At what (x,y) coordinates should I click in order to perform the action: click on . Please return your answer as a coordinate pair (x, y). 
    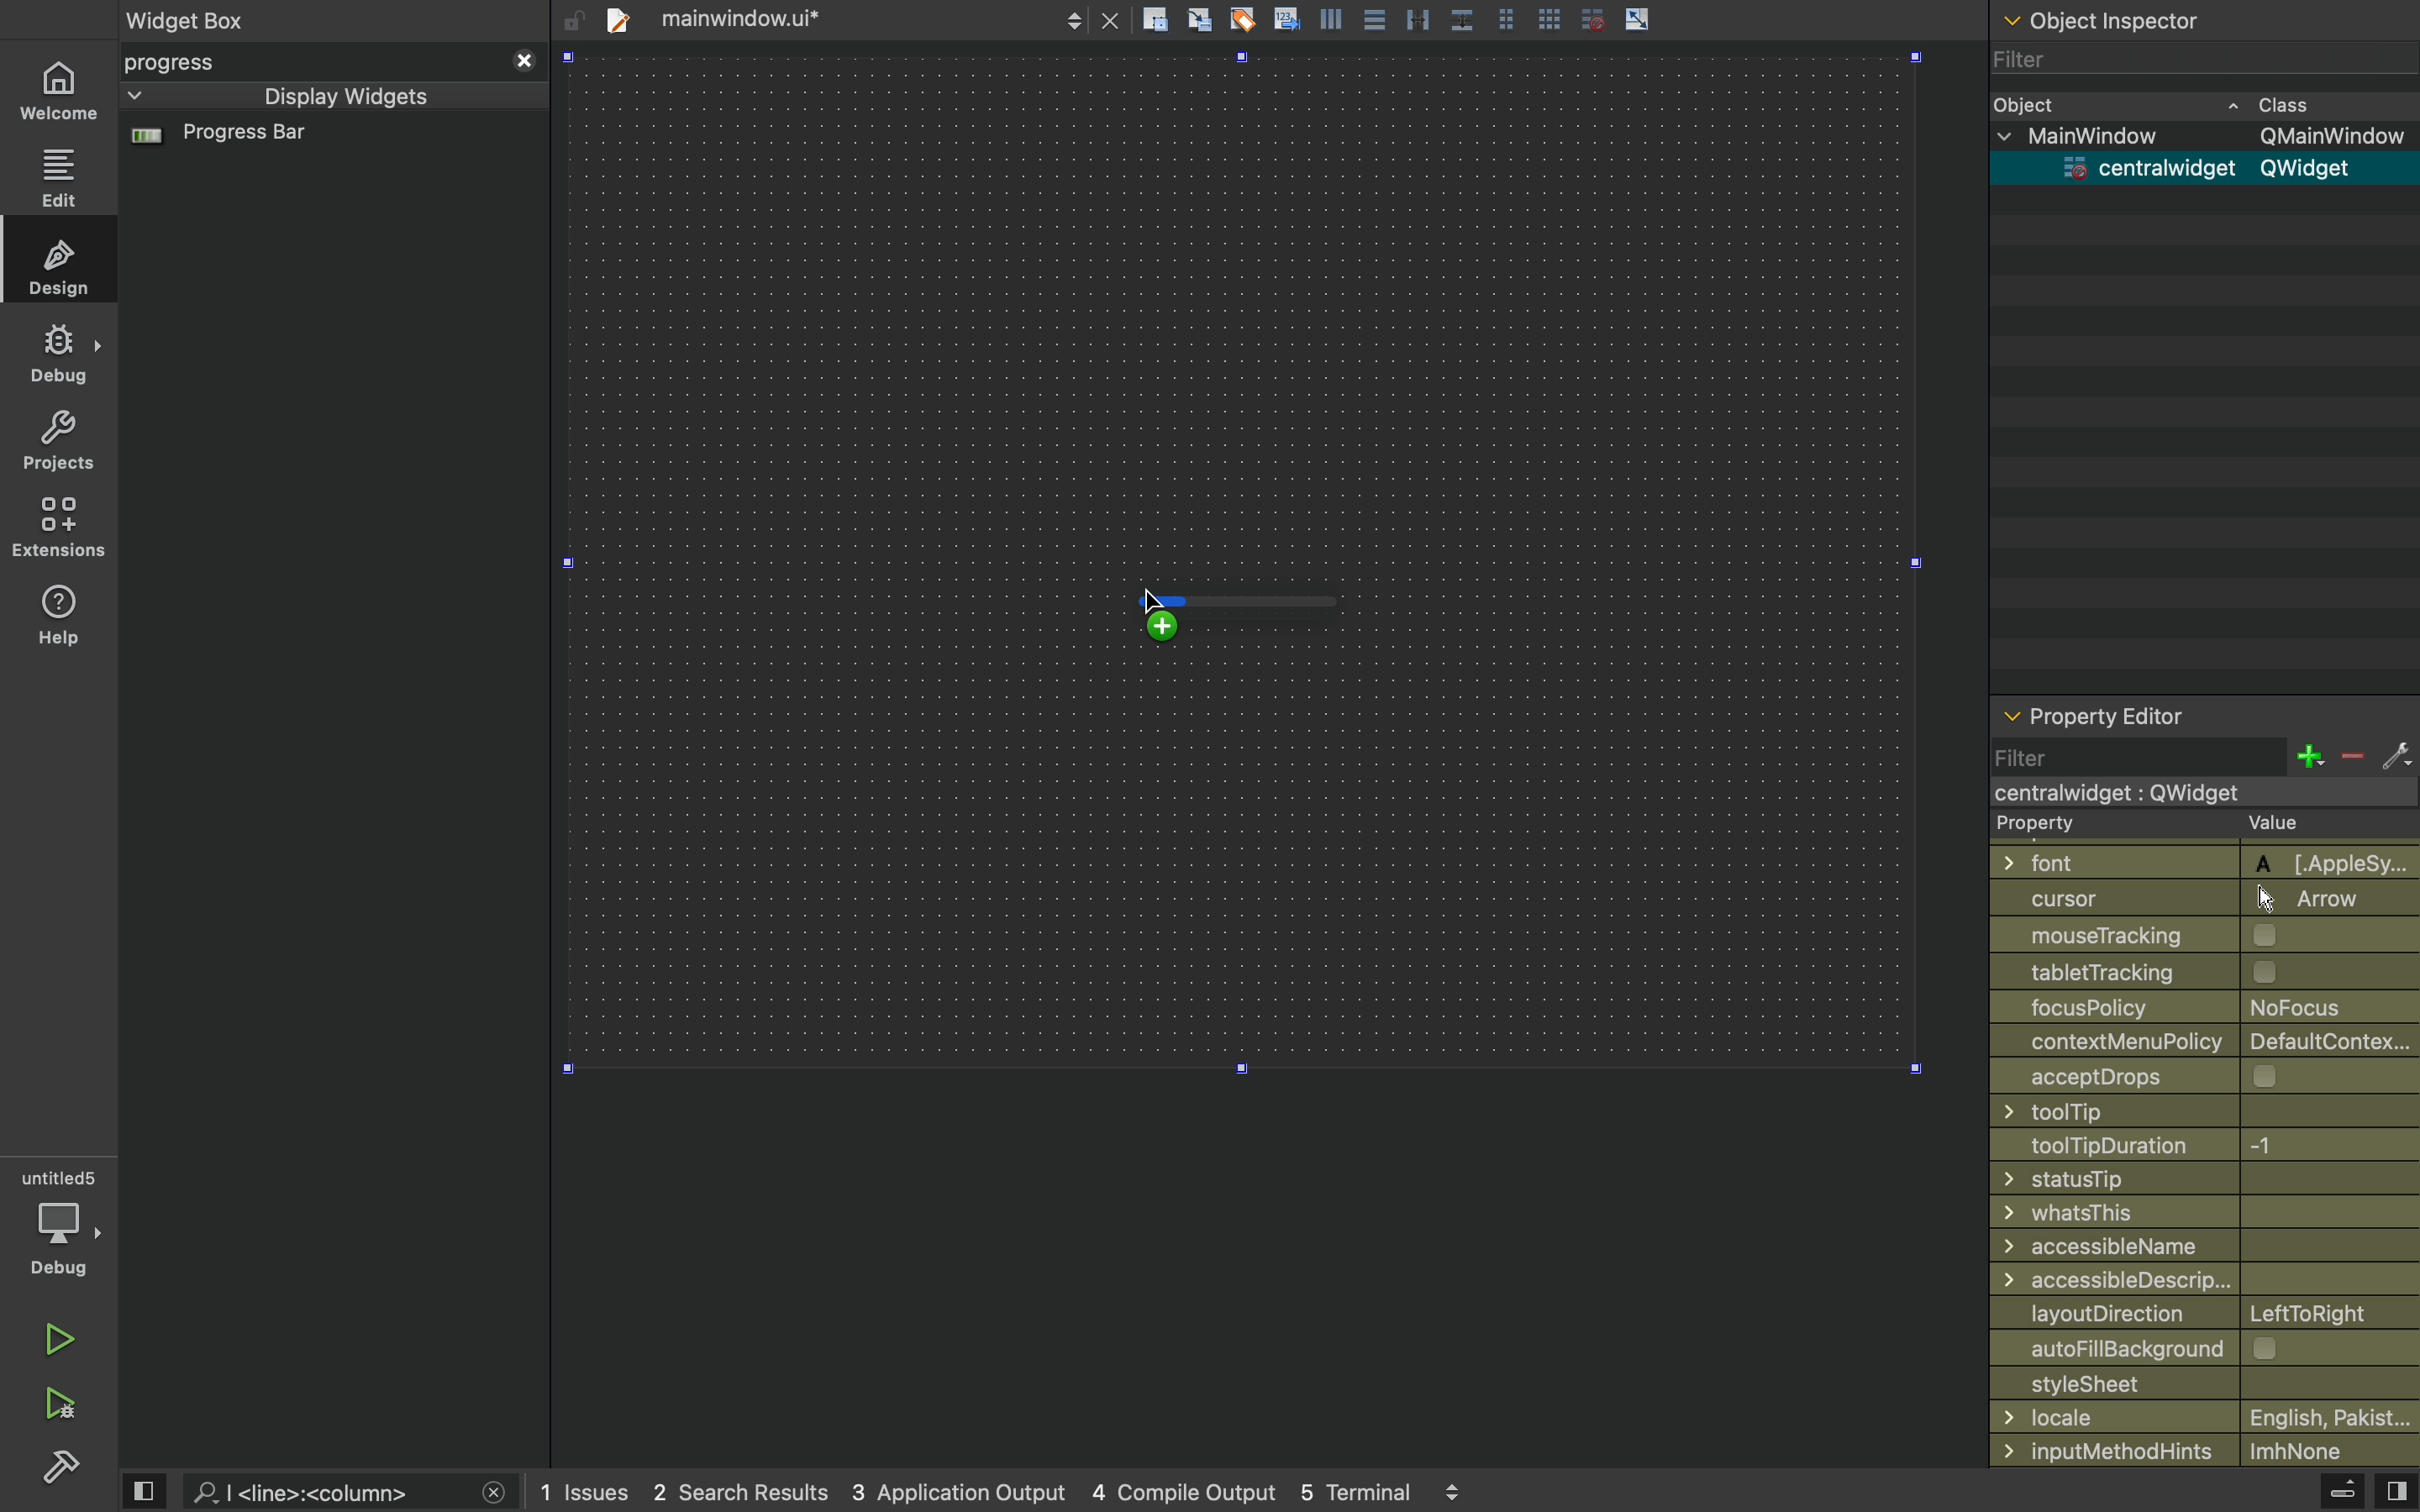
    Looking at the image, I should click on (135, 1494).